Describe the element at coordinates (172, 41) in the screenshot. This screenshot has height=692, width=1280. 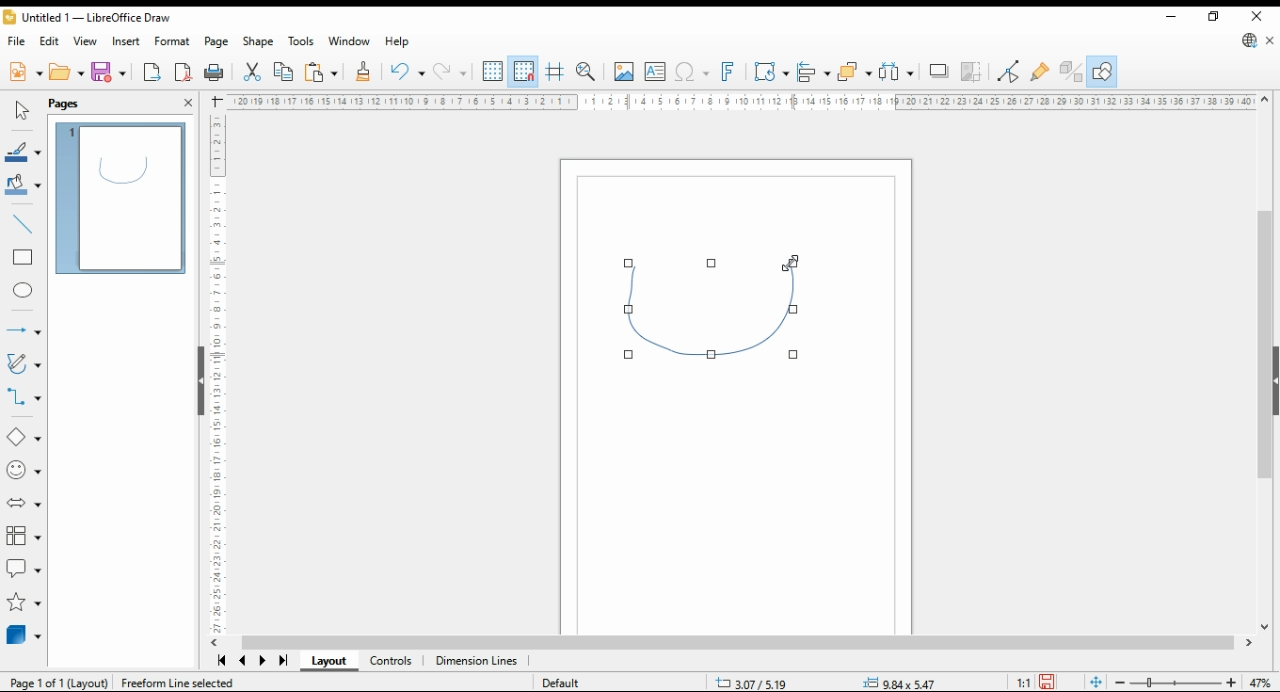
I see `format` at that location.